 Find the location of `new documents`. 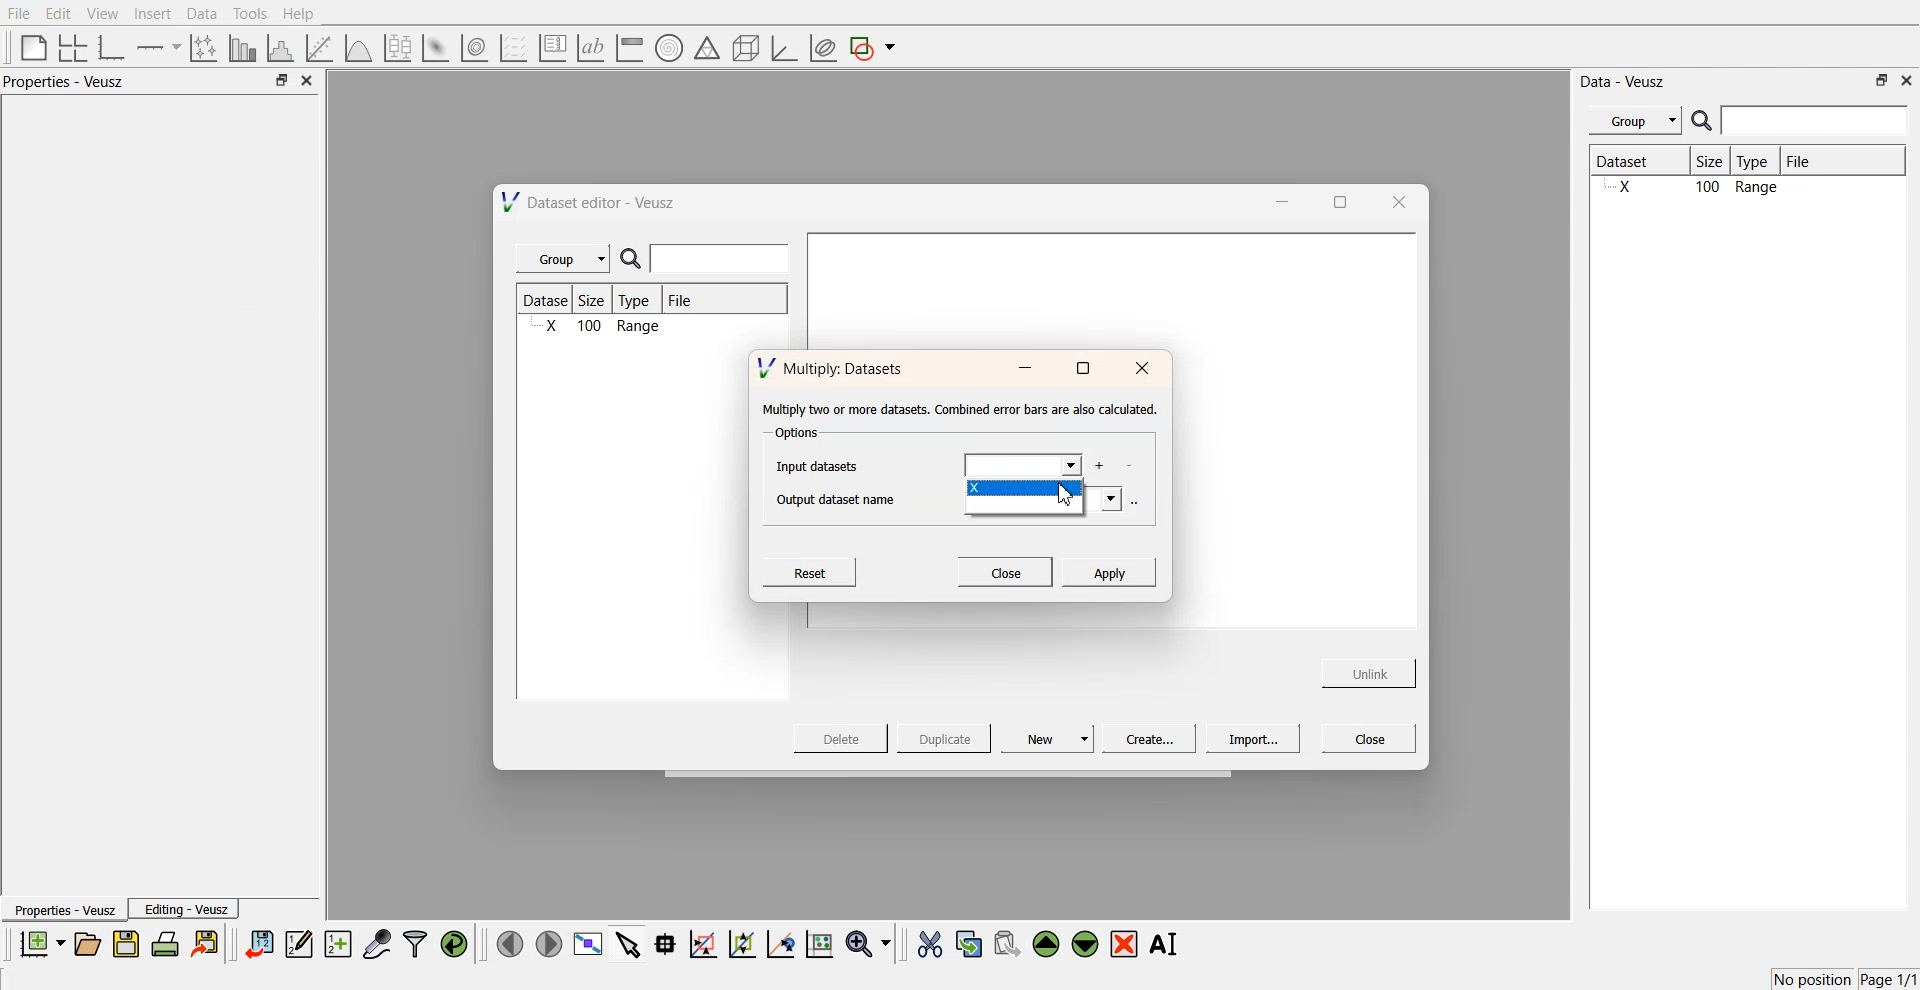

new documents is located at coordinates (40, 943).